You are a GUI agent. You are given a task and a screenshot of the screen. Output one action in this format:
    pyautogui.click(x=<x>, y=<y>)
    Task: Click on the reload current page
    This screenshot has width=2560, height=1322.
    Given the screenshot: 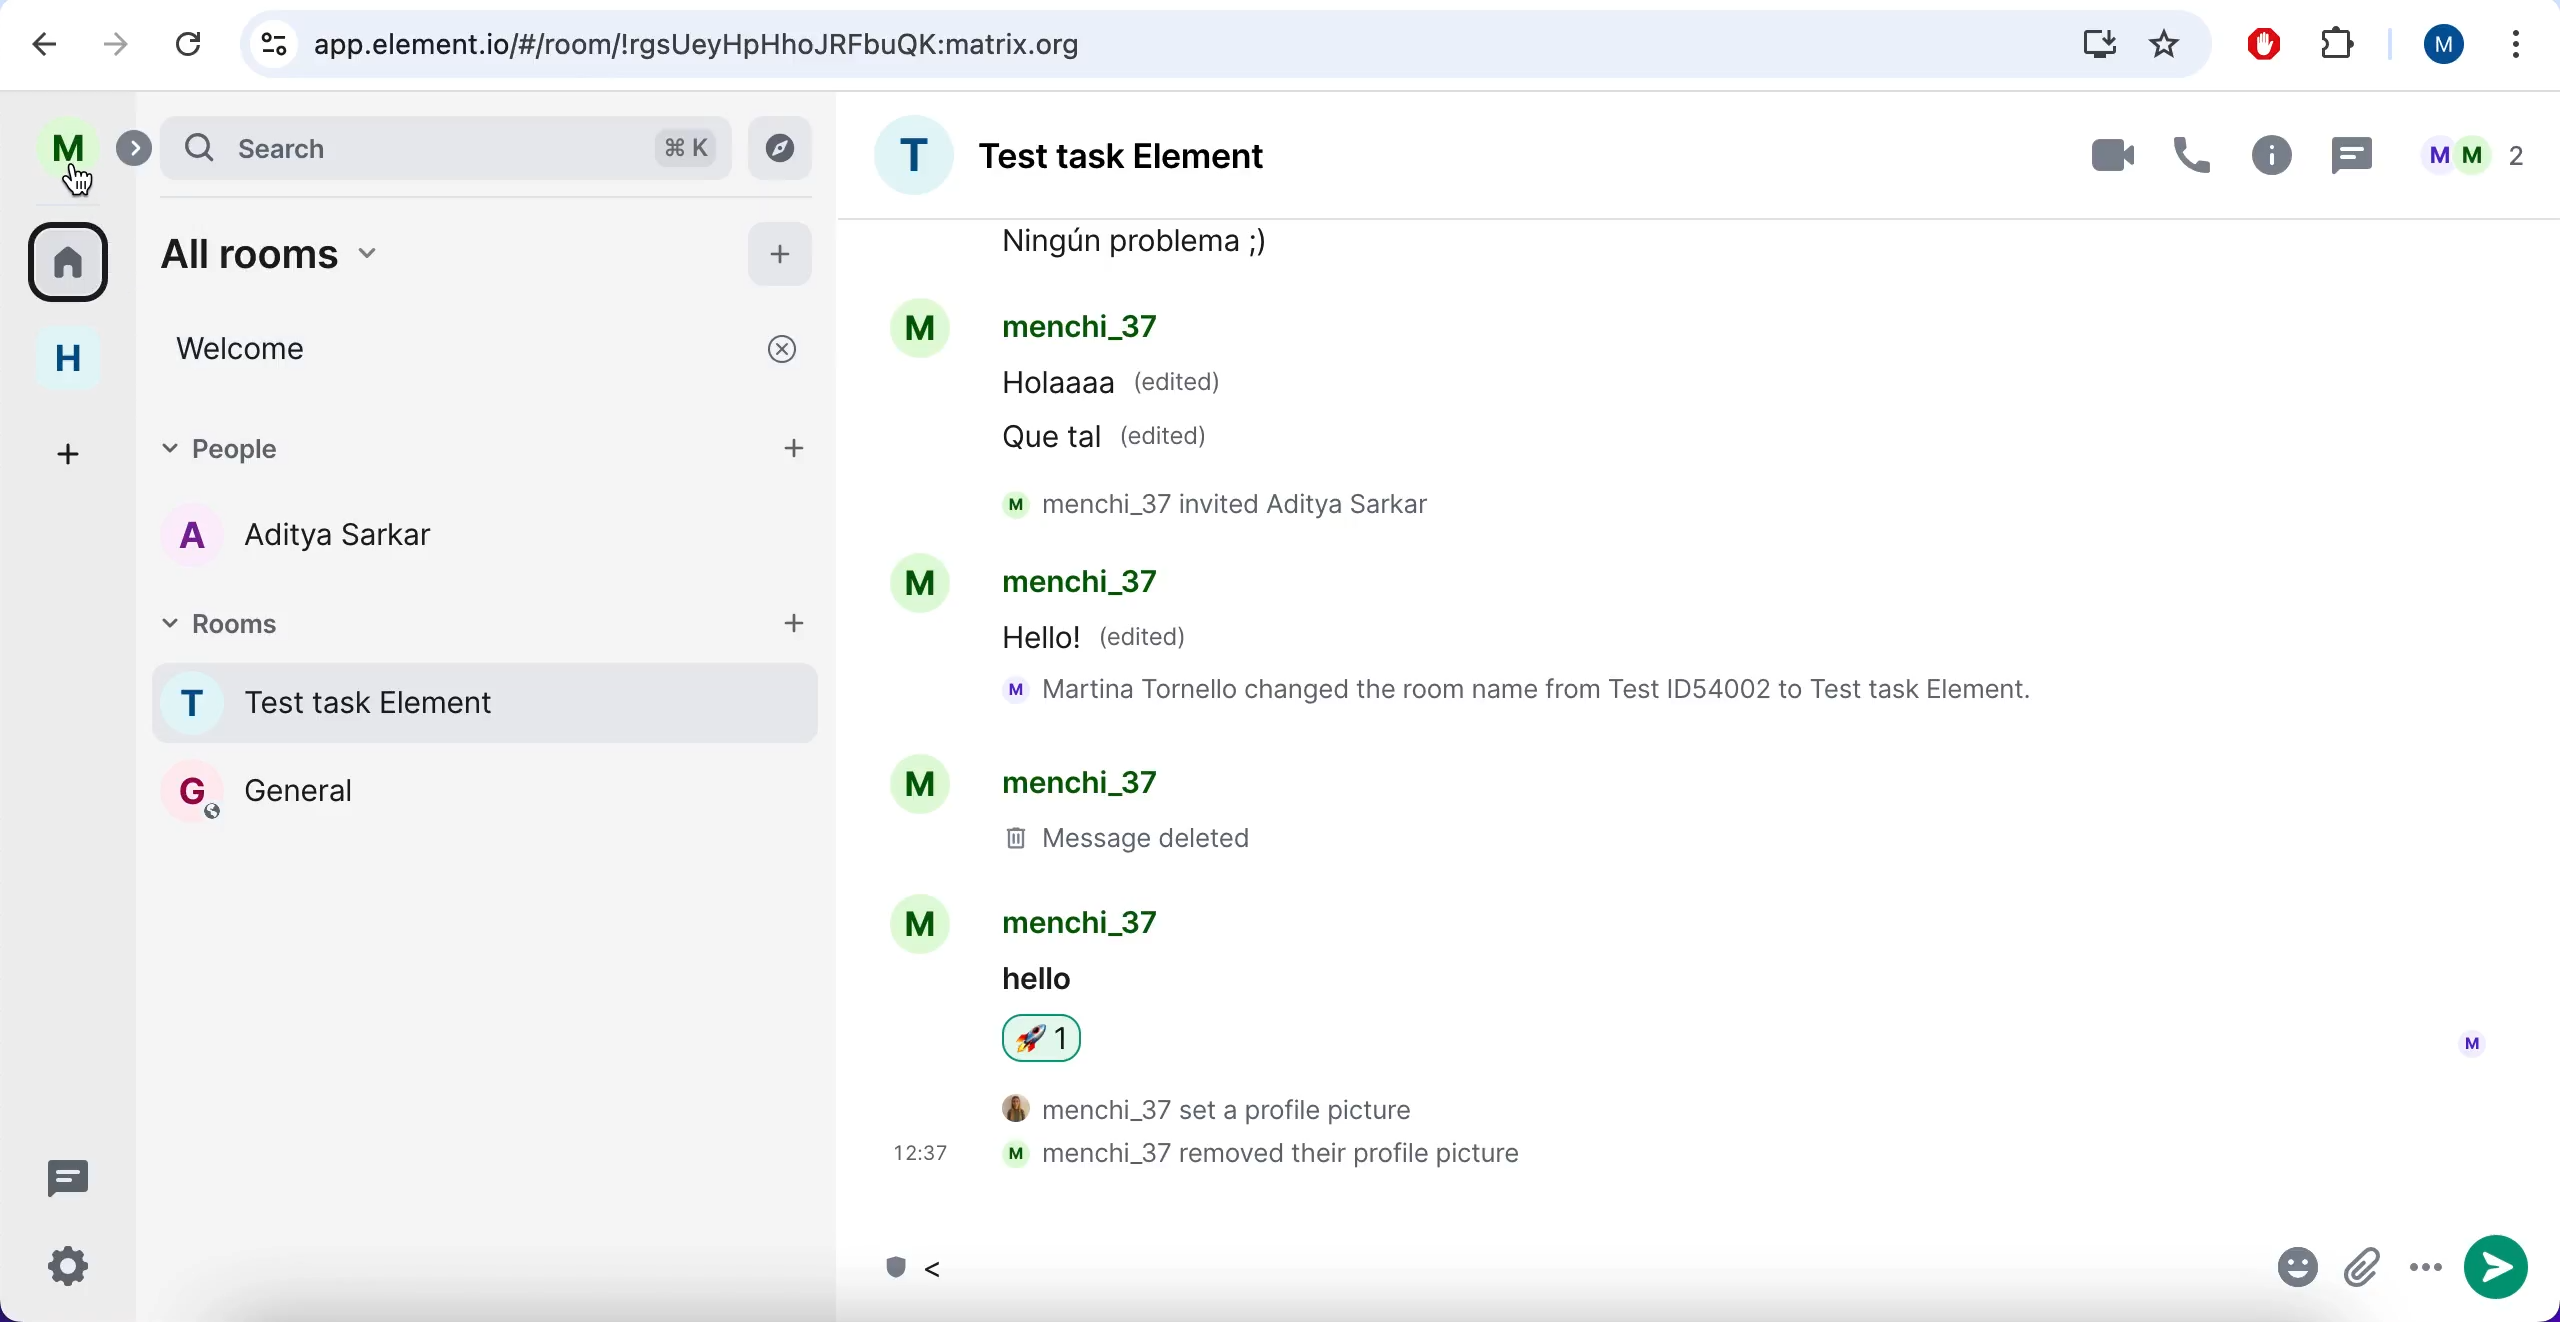 What is the action you would take?
    pyautogui.click(x=185, y=45)
    